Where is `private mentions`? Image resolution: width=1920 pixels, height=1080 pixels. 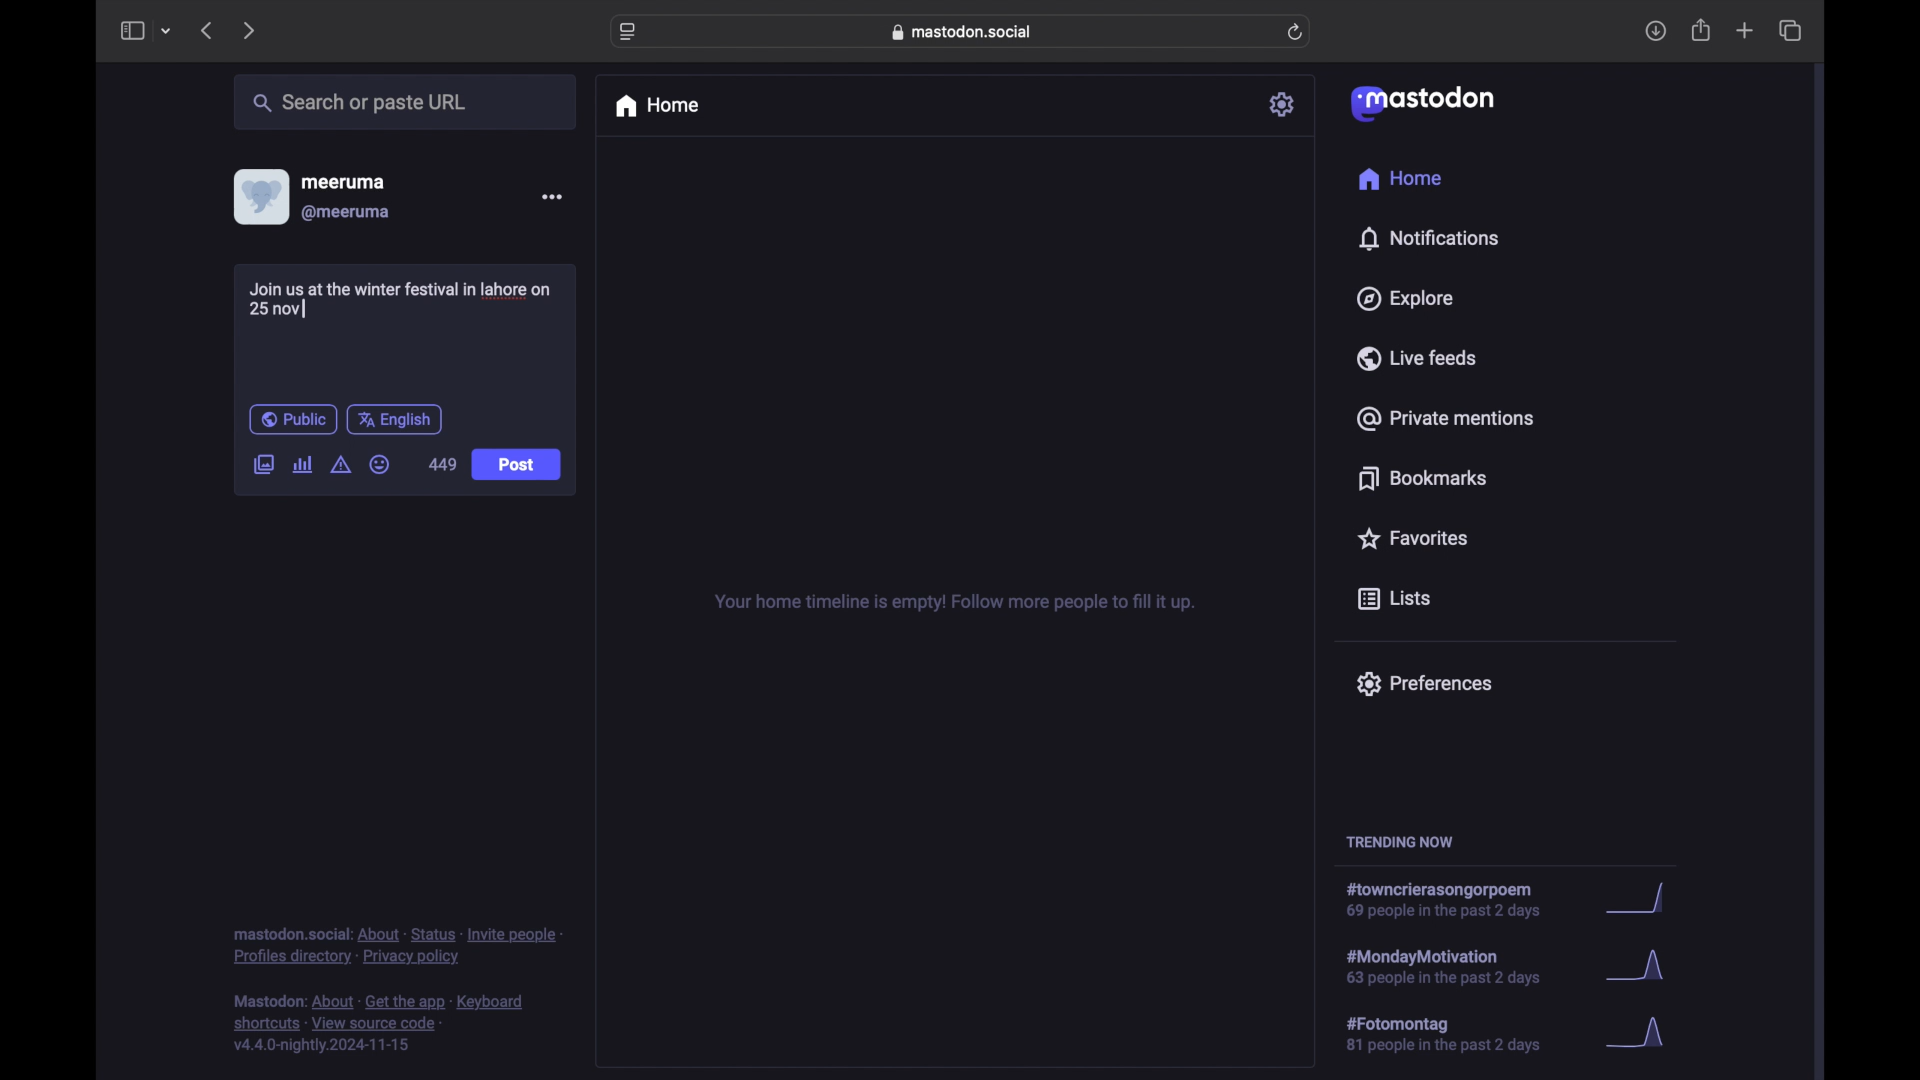 private mentions is located at coordinates (1446, 418).